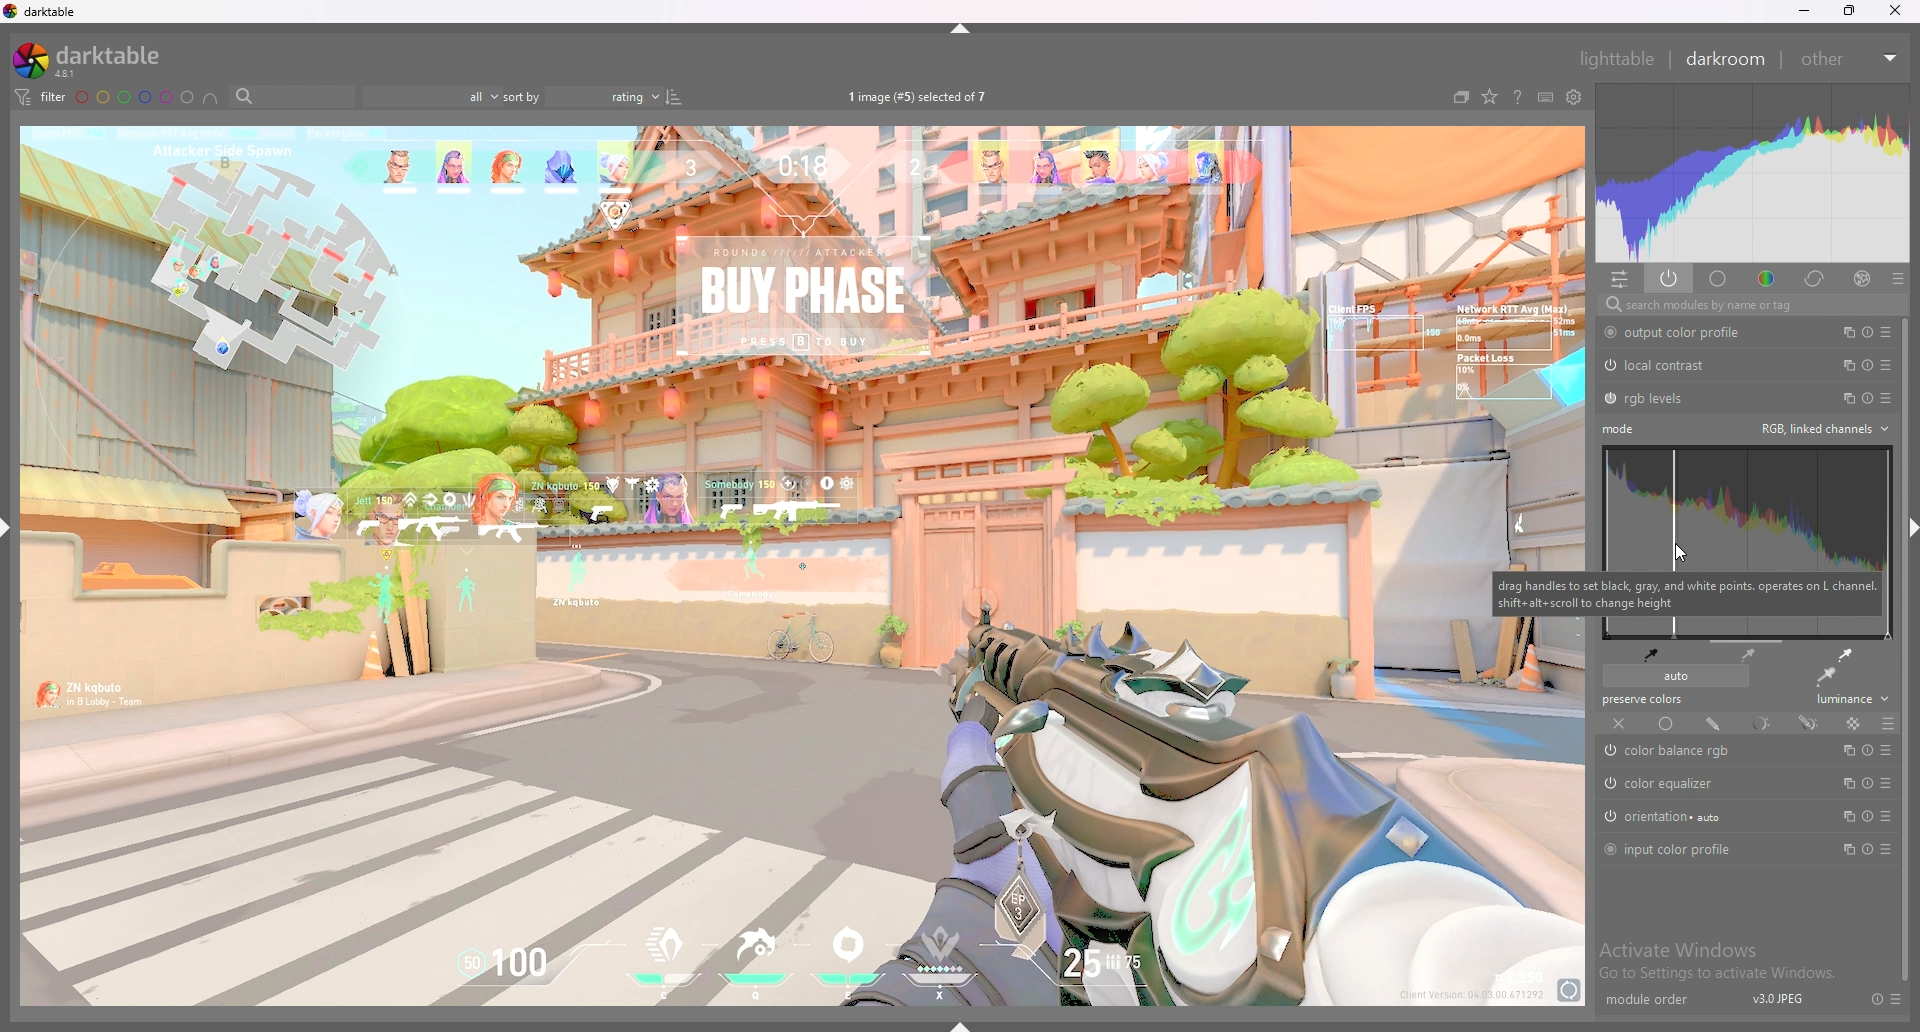 The height and width of the screenshot is (1032, 1920). What do you see at coordinates (1870, 998) in the screenshot?
I see `reset` at bounding box center [1870, 998].